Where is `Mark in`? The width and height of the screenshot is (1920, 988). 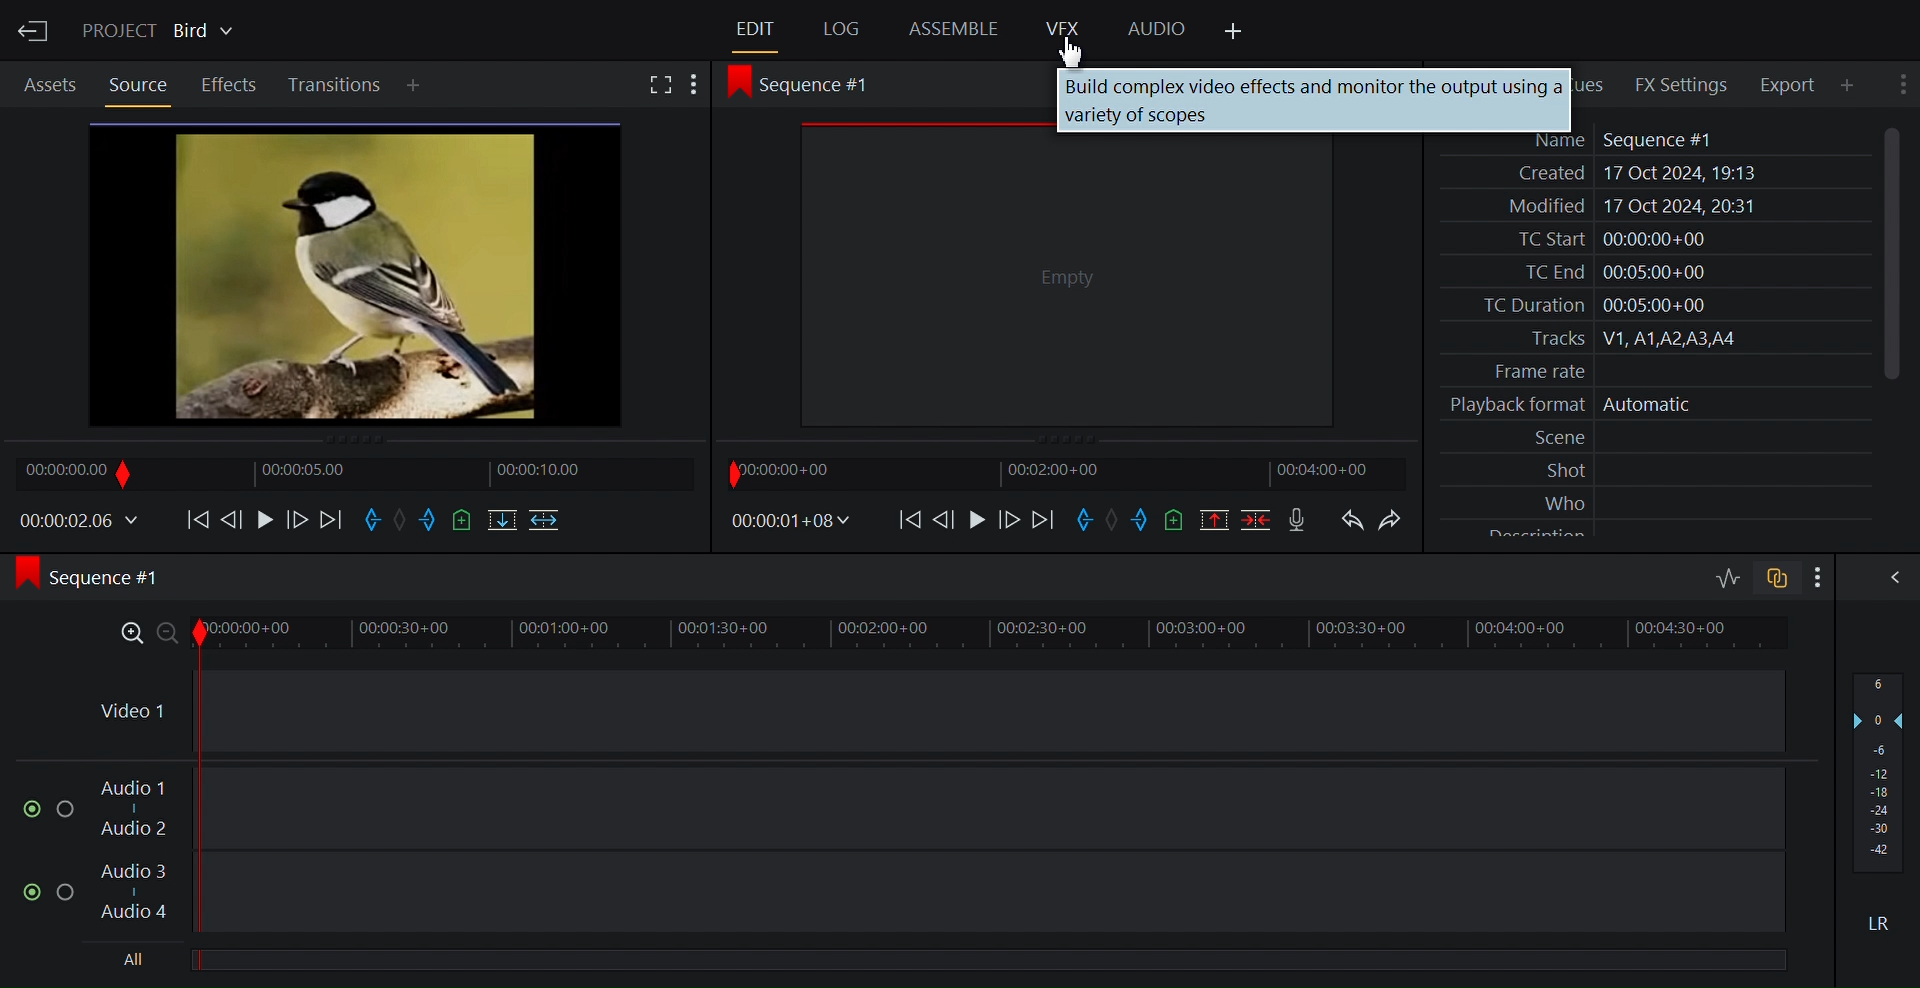 Mark in is located at coordinates (371, 520).